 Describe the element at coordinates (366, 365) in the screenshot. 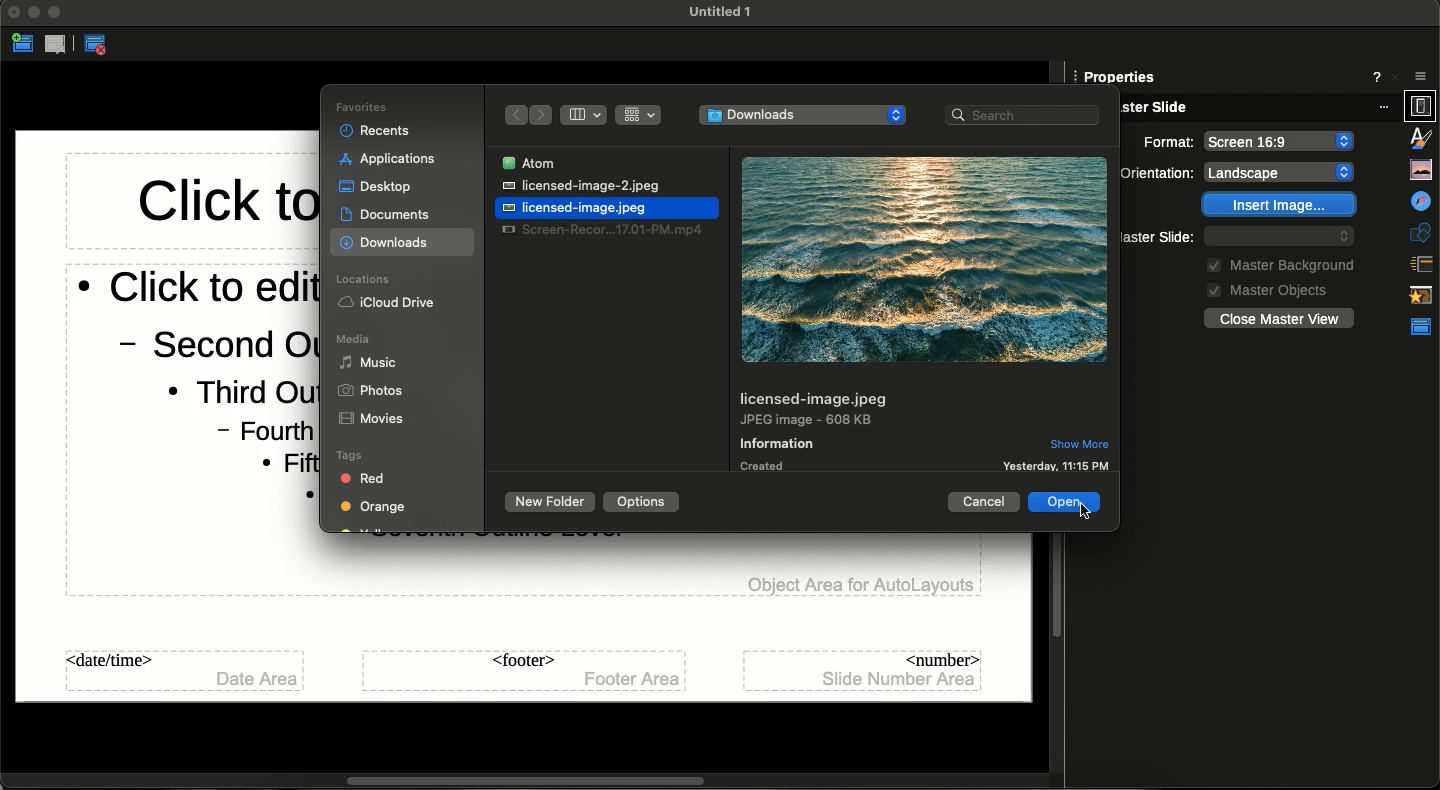

I see `Music` at that location.